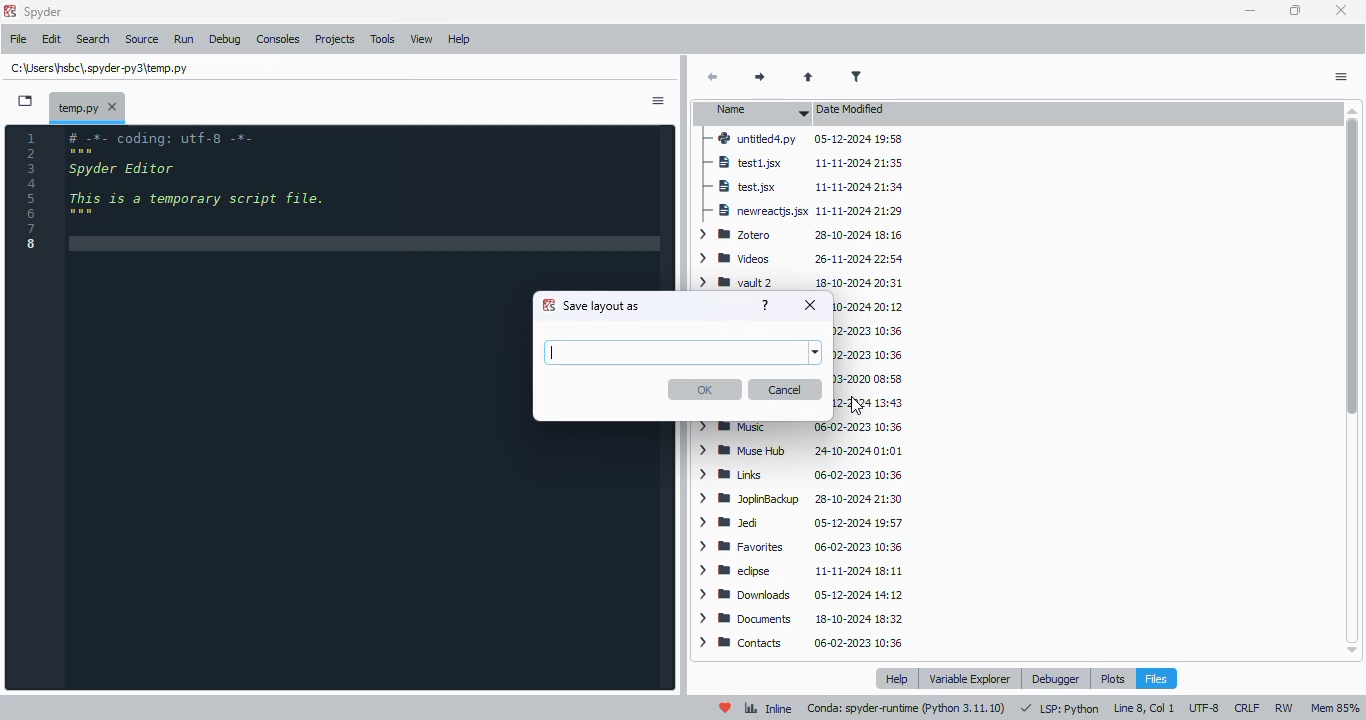 The width and height of the screenshot is (1366, 720). What do you see at coordinates (802, 498) in the screenshot?
I see `JoplinBackup` at bounding box center [802, 498].